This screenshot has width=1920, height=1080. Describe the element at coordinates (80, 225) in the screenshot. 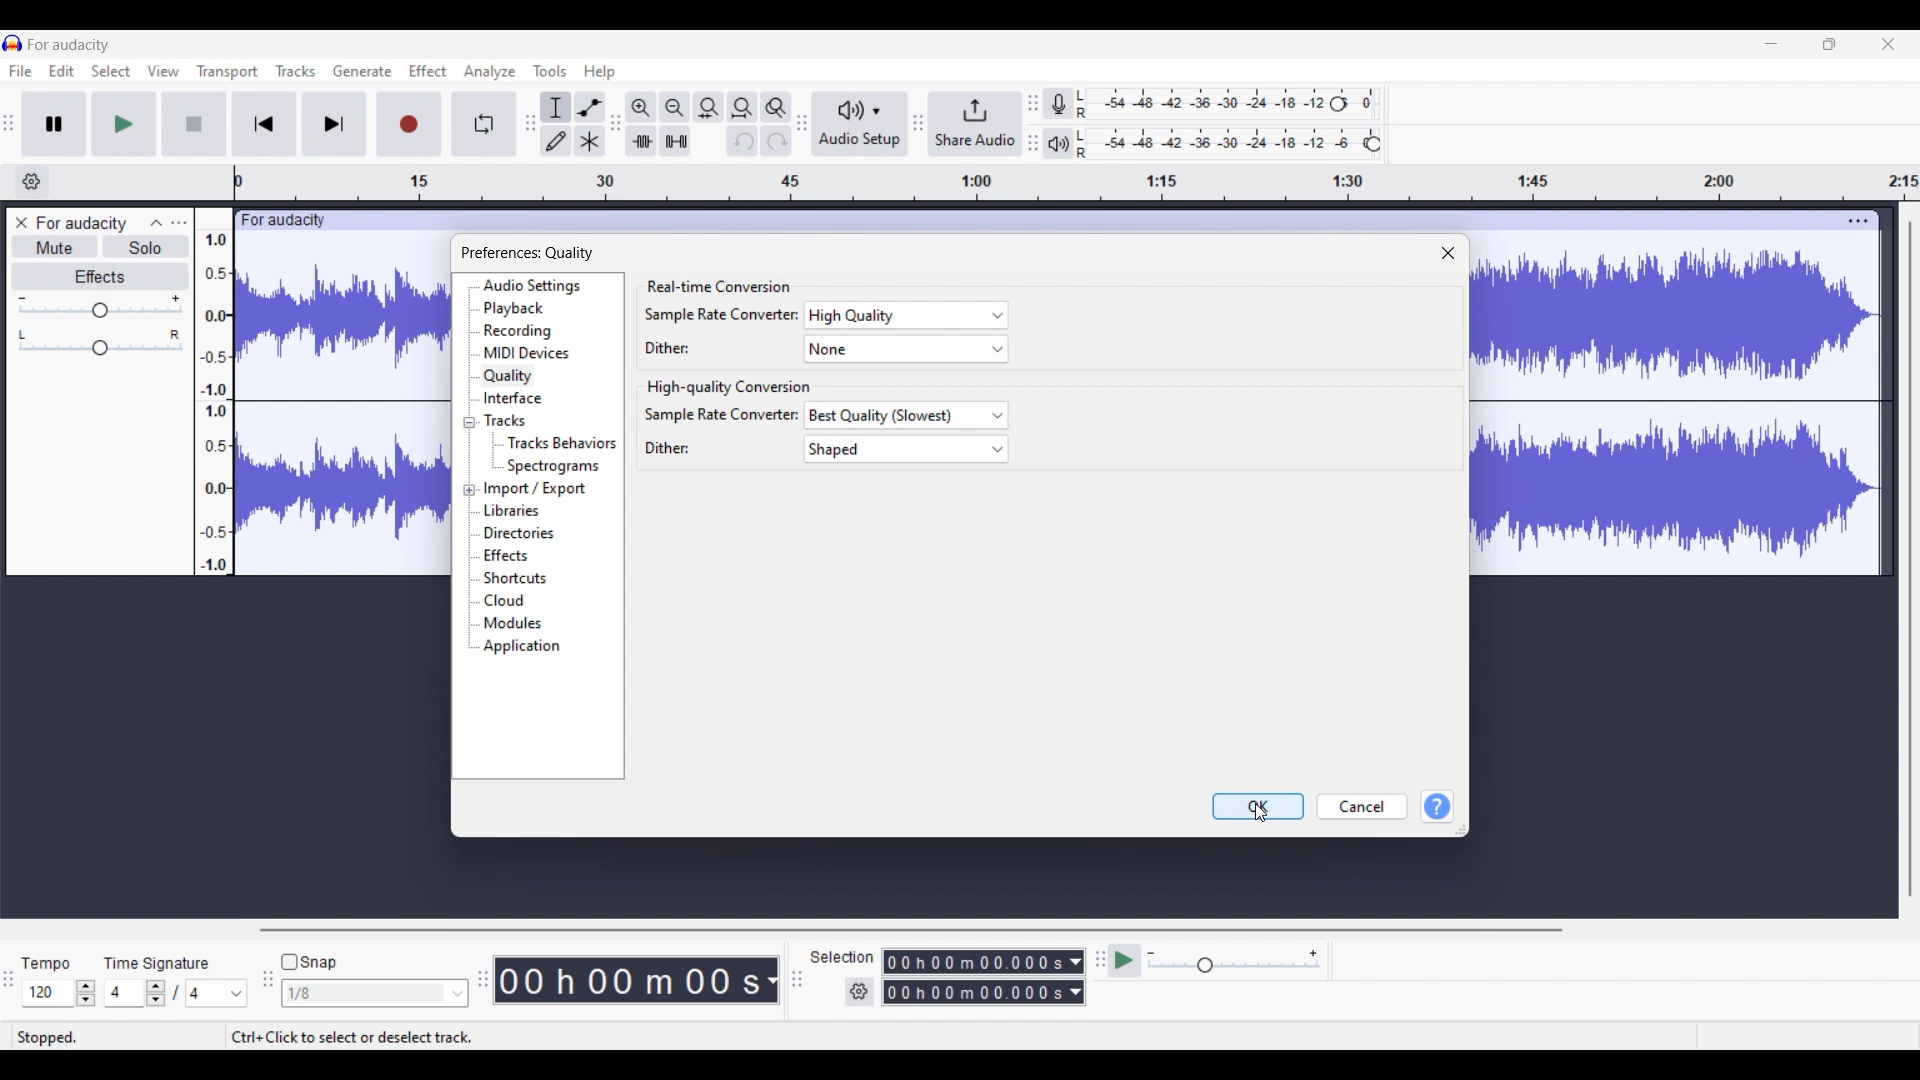

I see `Project name` at that location.